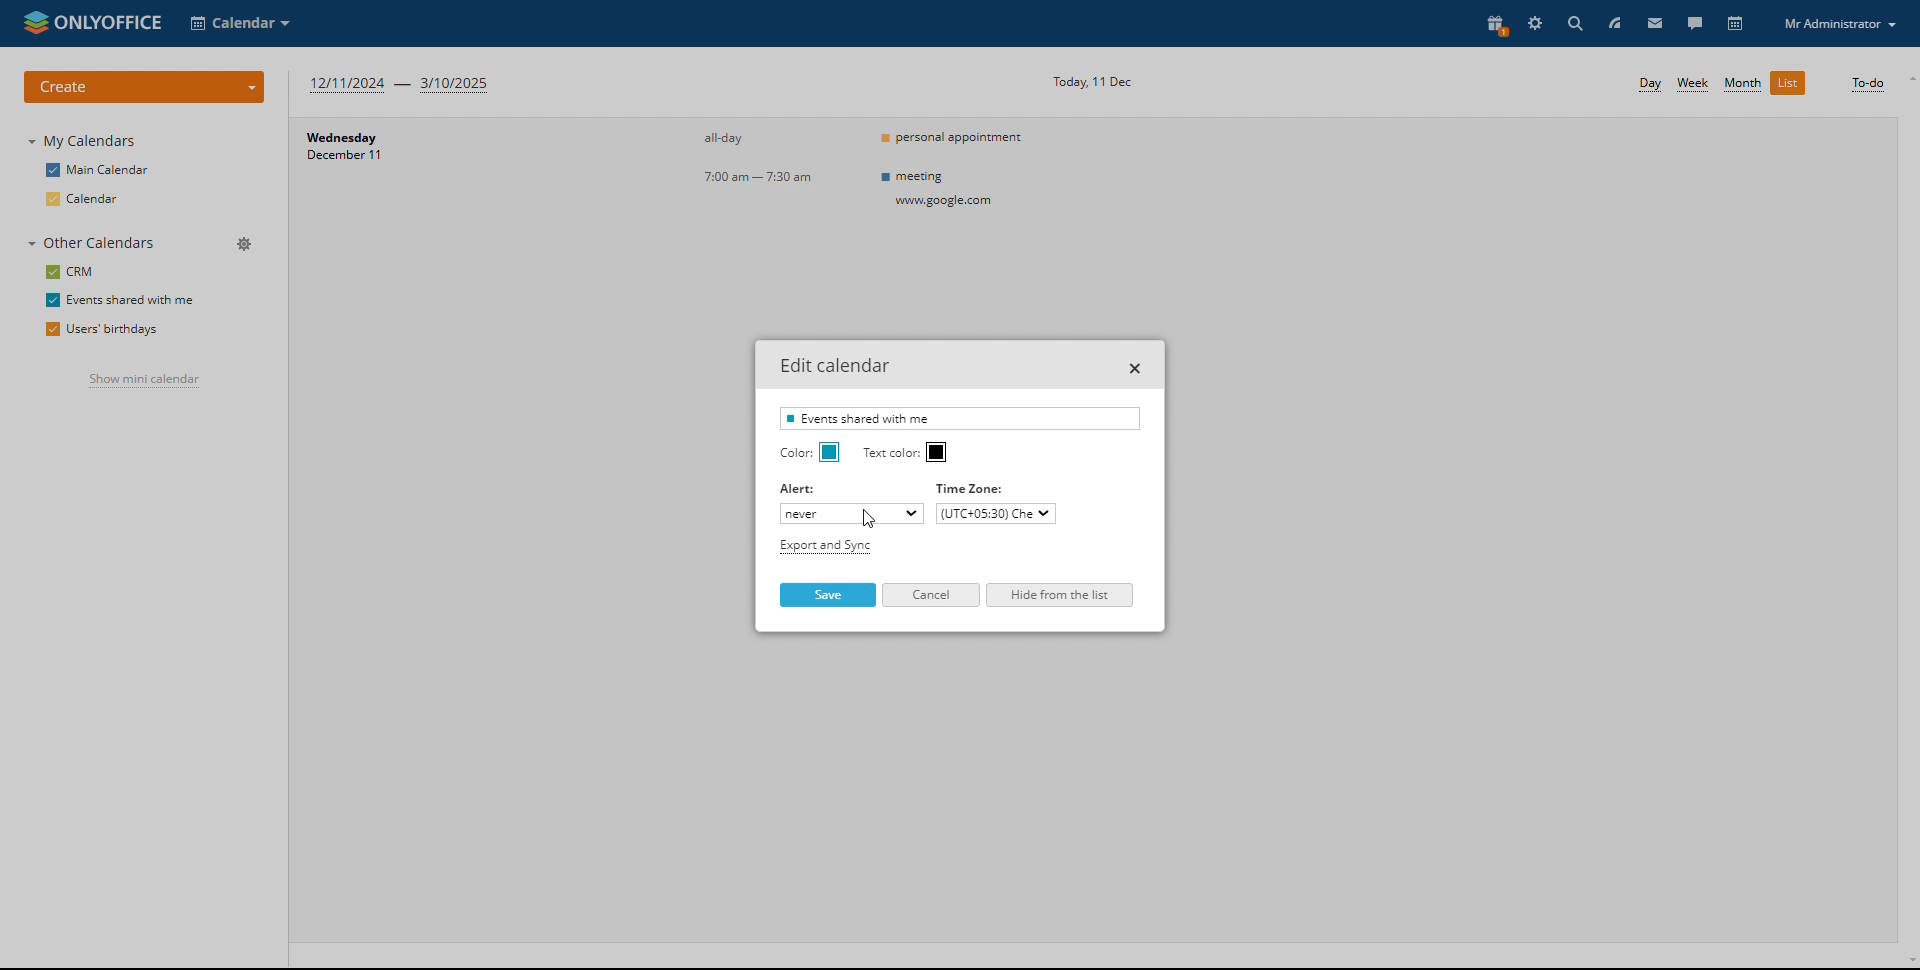 This screenshot has height=970, width=1920. Describe the element at coordinates (799, 490) in the screenshot. I see `Alert:` at that location.